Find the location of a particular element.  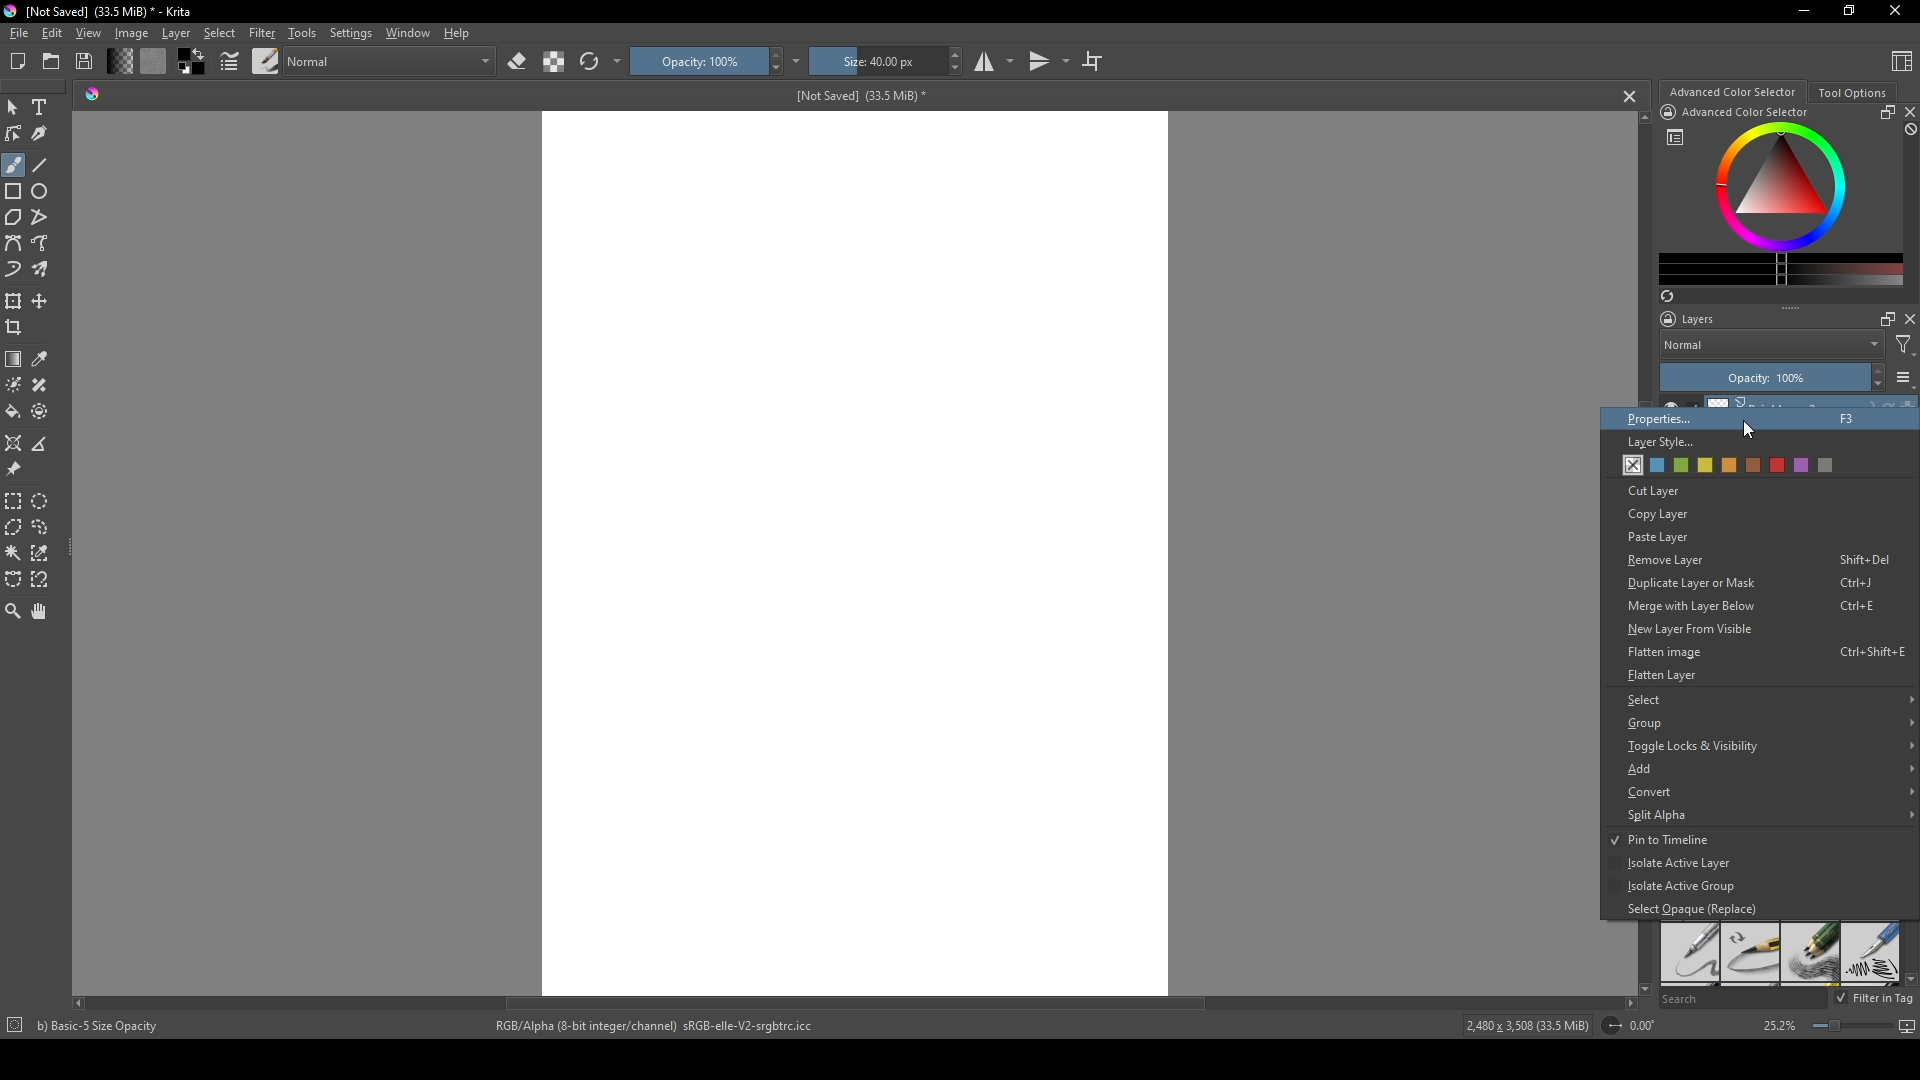

Select Opaque (Replace) is located at coordinates (1691, 909).